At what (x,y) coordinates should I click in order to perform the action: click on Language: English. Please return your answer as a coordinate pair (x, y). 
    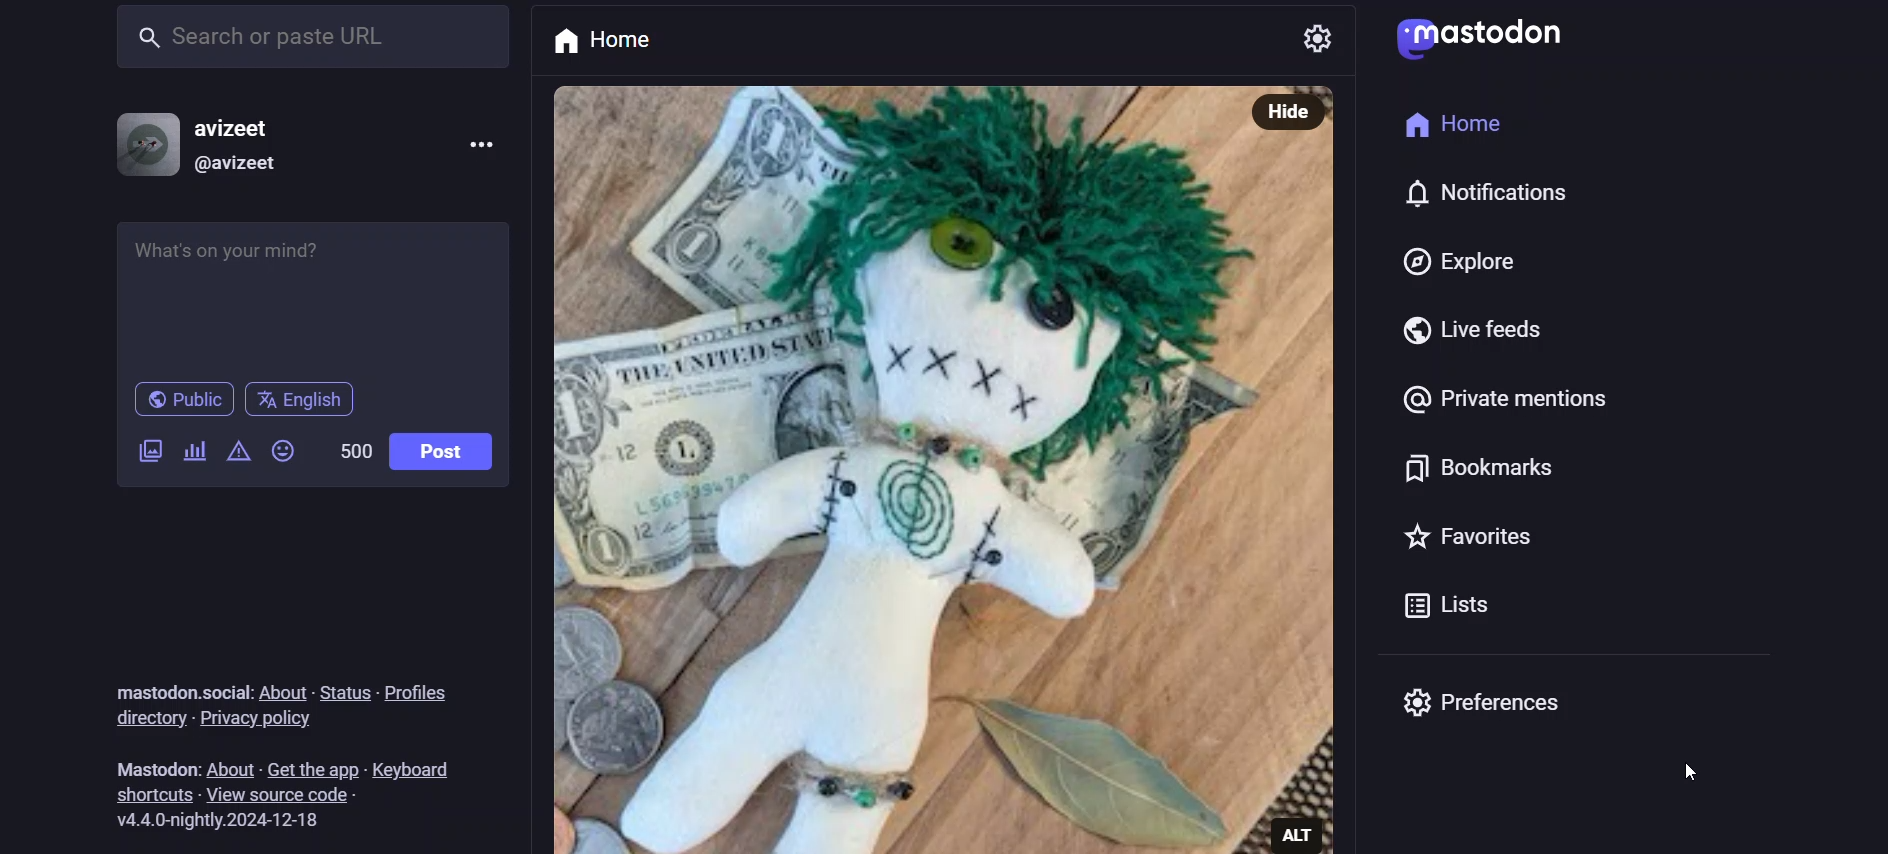
    Looking at the image, I should click on (308, 401).